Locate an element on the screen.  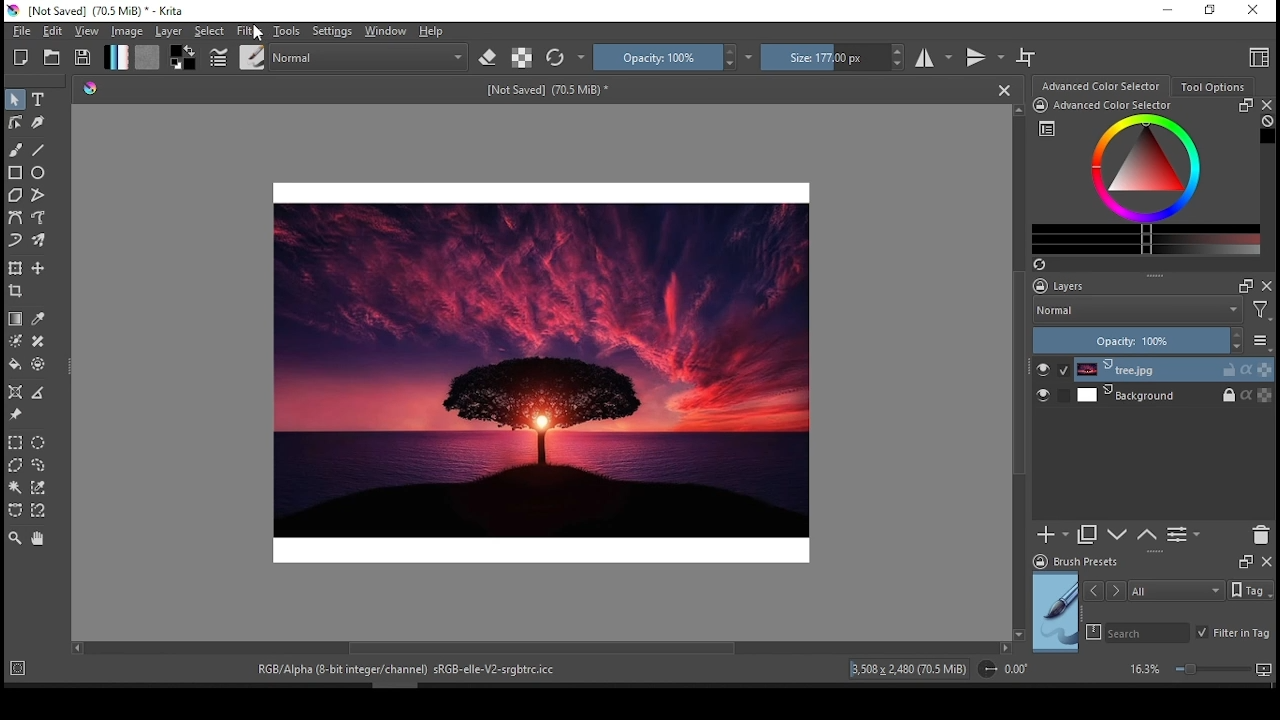
 is located at coordinates (1031, 58).